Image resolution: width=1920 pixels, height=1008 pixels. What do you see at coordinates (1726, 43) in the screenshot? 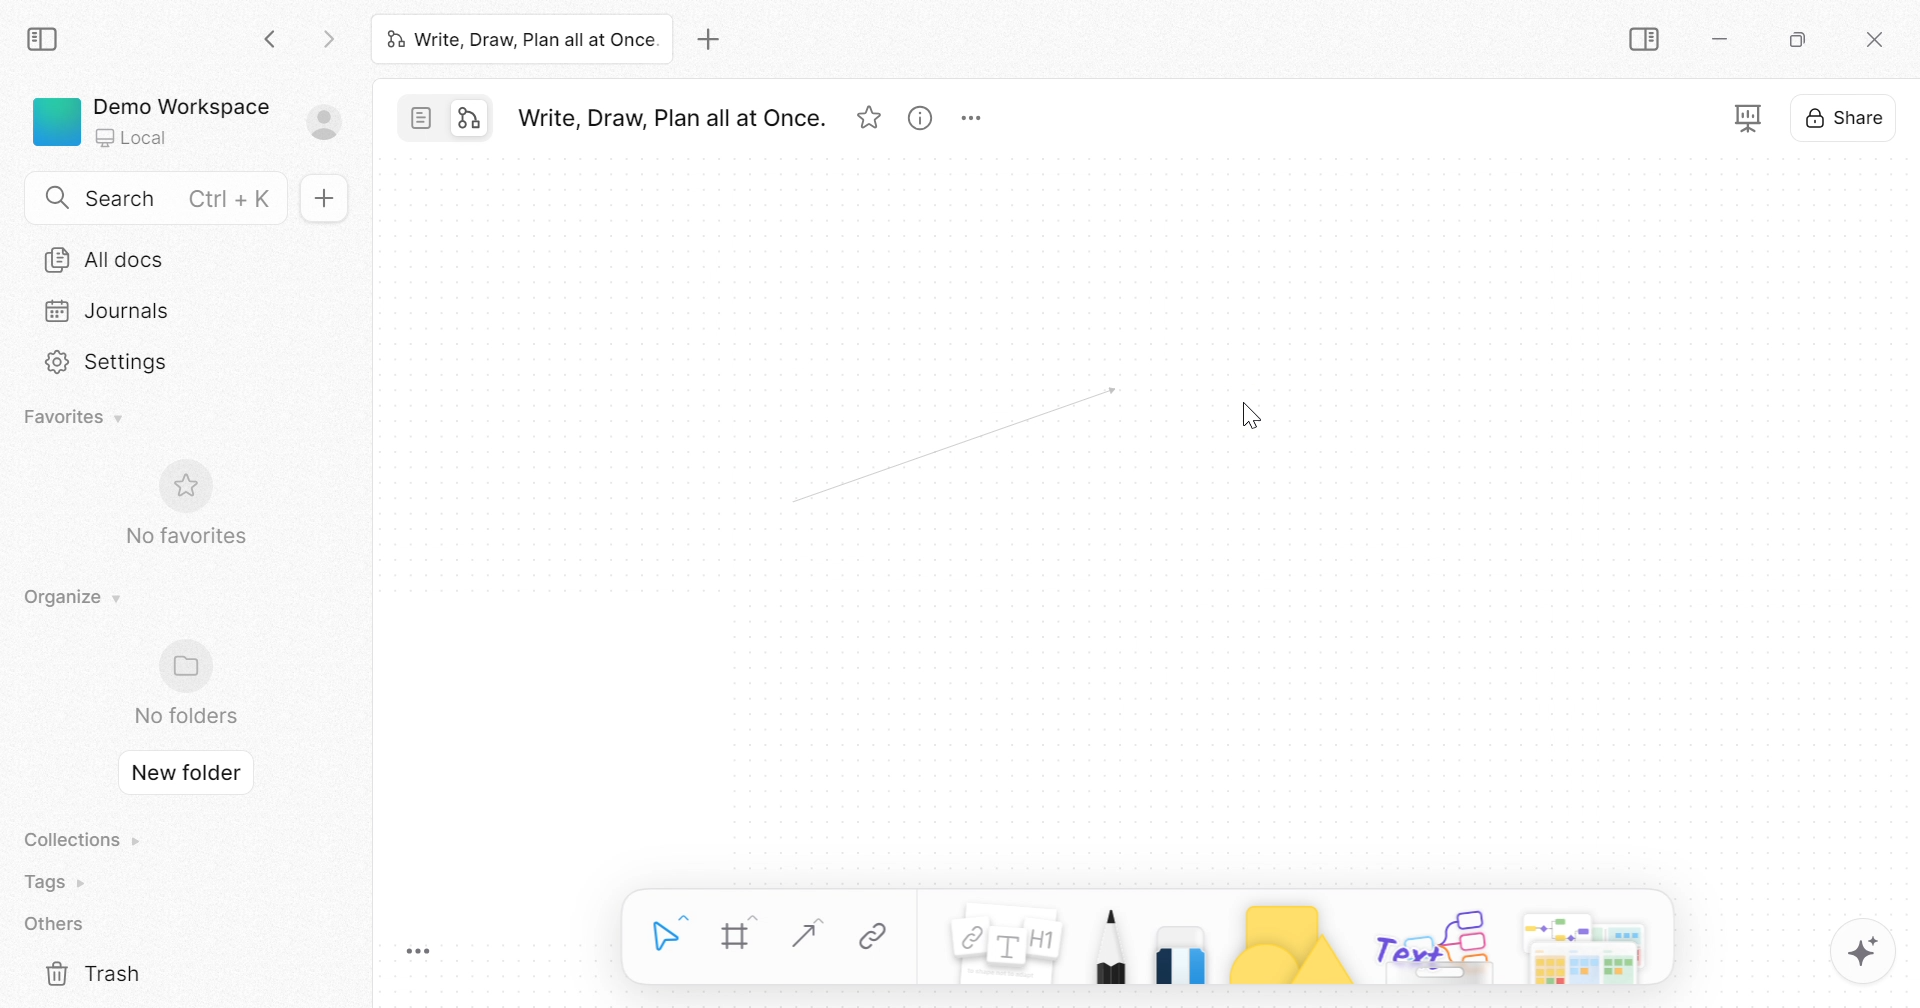
I see `Minimize` at bounding box center [1726, 43].